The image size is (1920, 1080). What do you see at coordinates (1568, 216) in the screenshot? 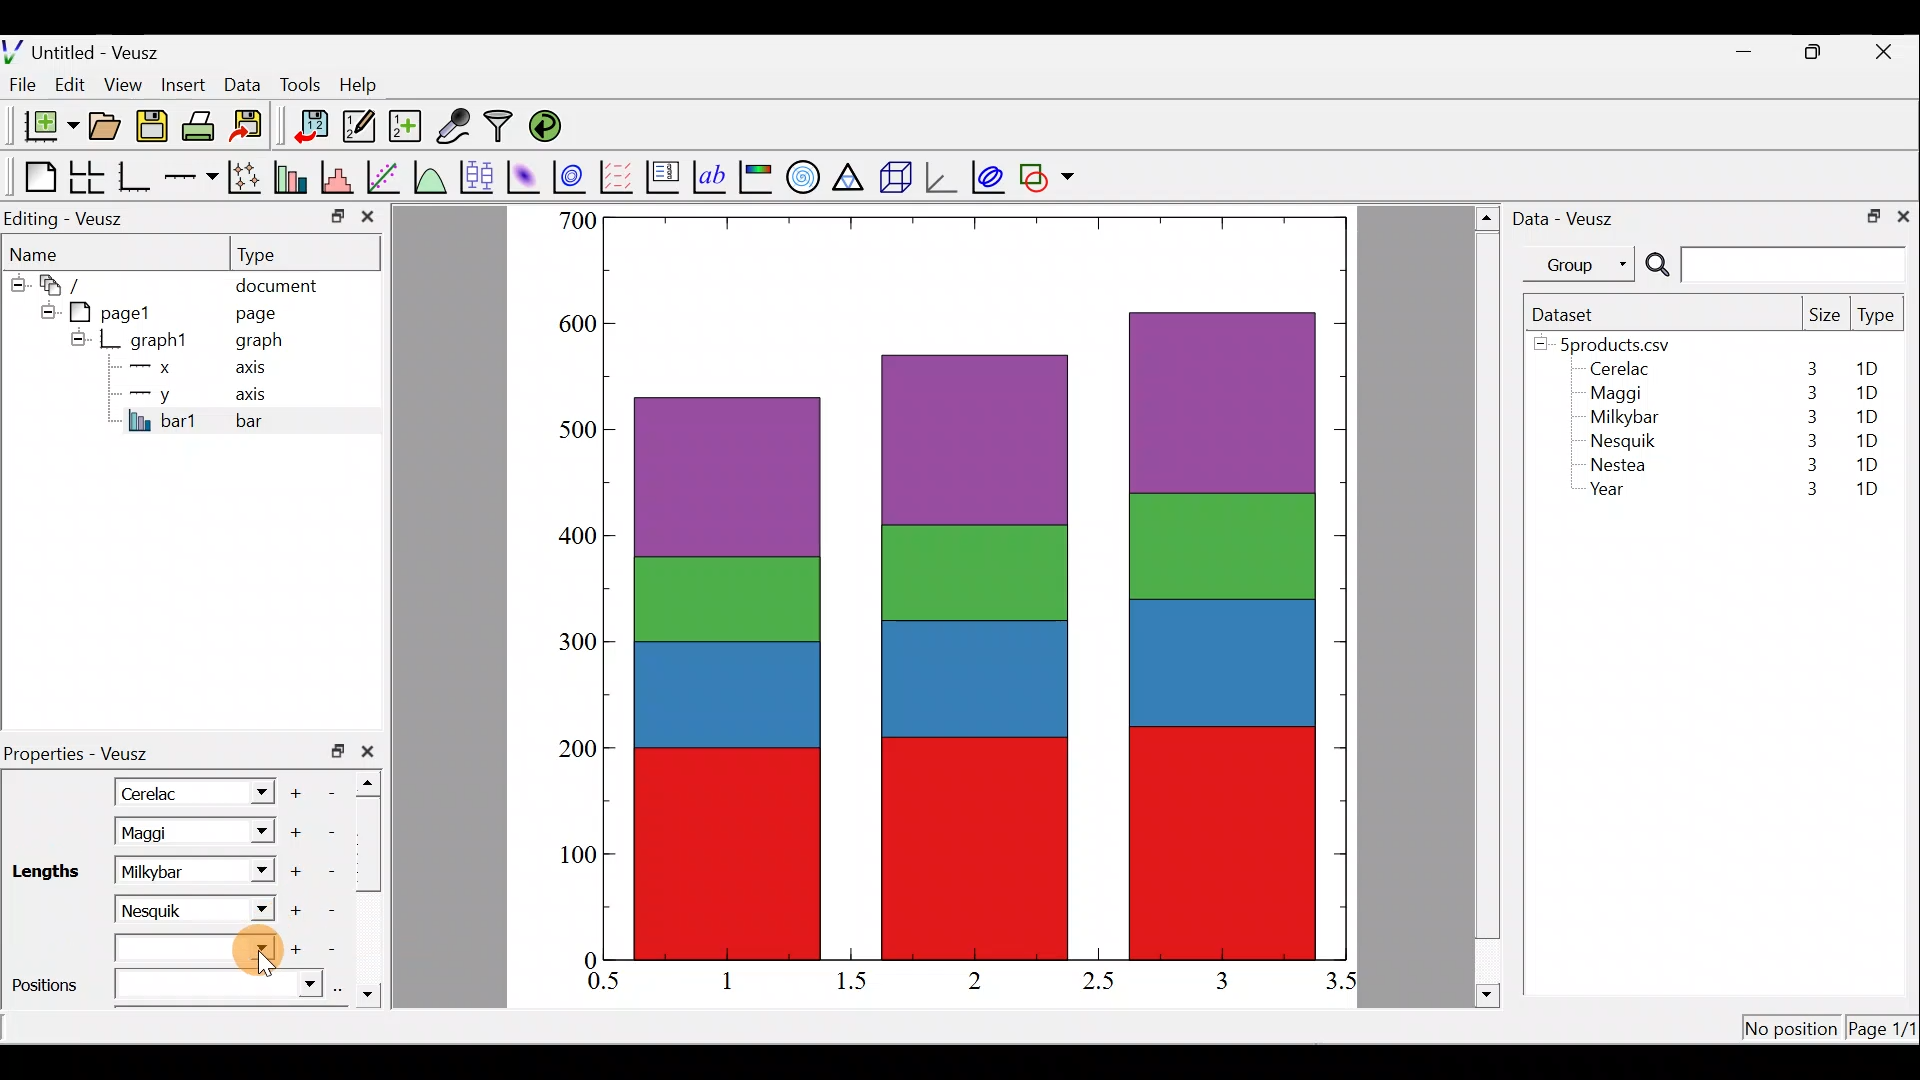
I see `Data - Veusz` at bounding box center [1568, 216].